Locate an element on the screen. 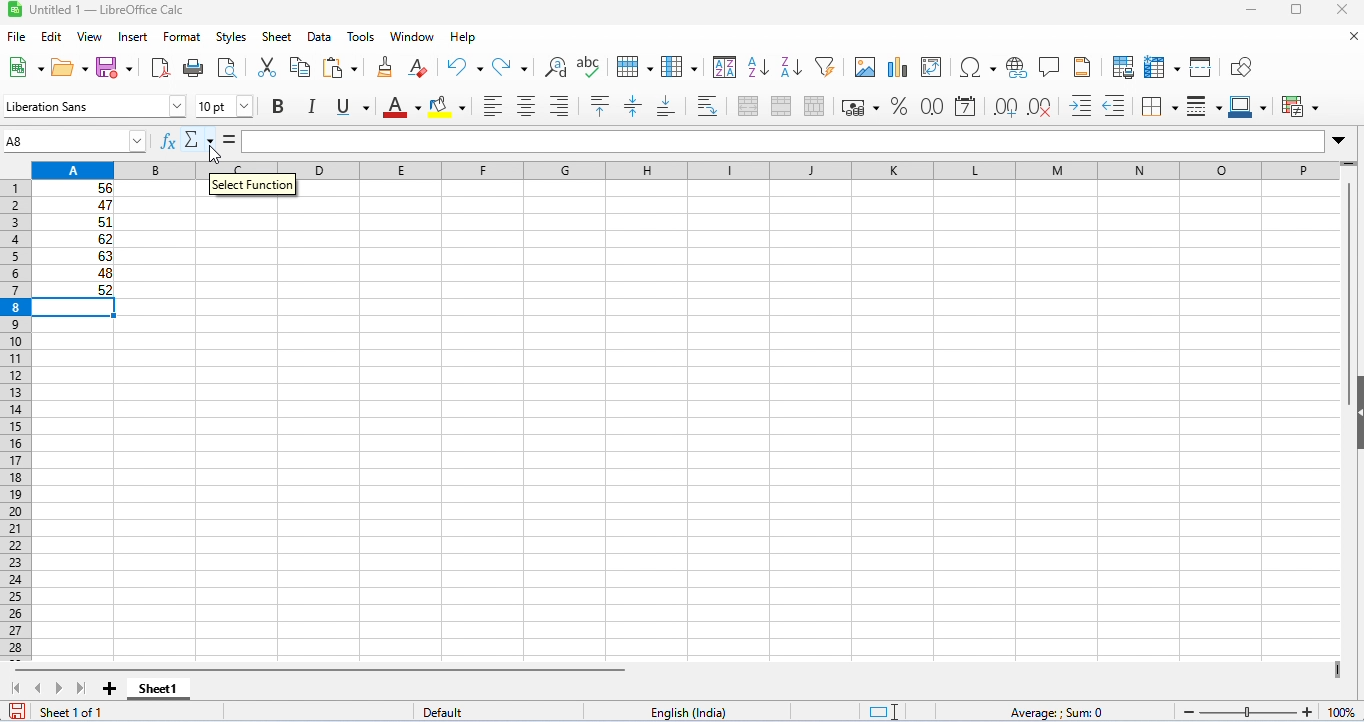 The image size is (1364, 722). open is located at coordinates (71, 66).